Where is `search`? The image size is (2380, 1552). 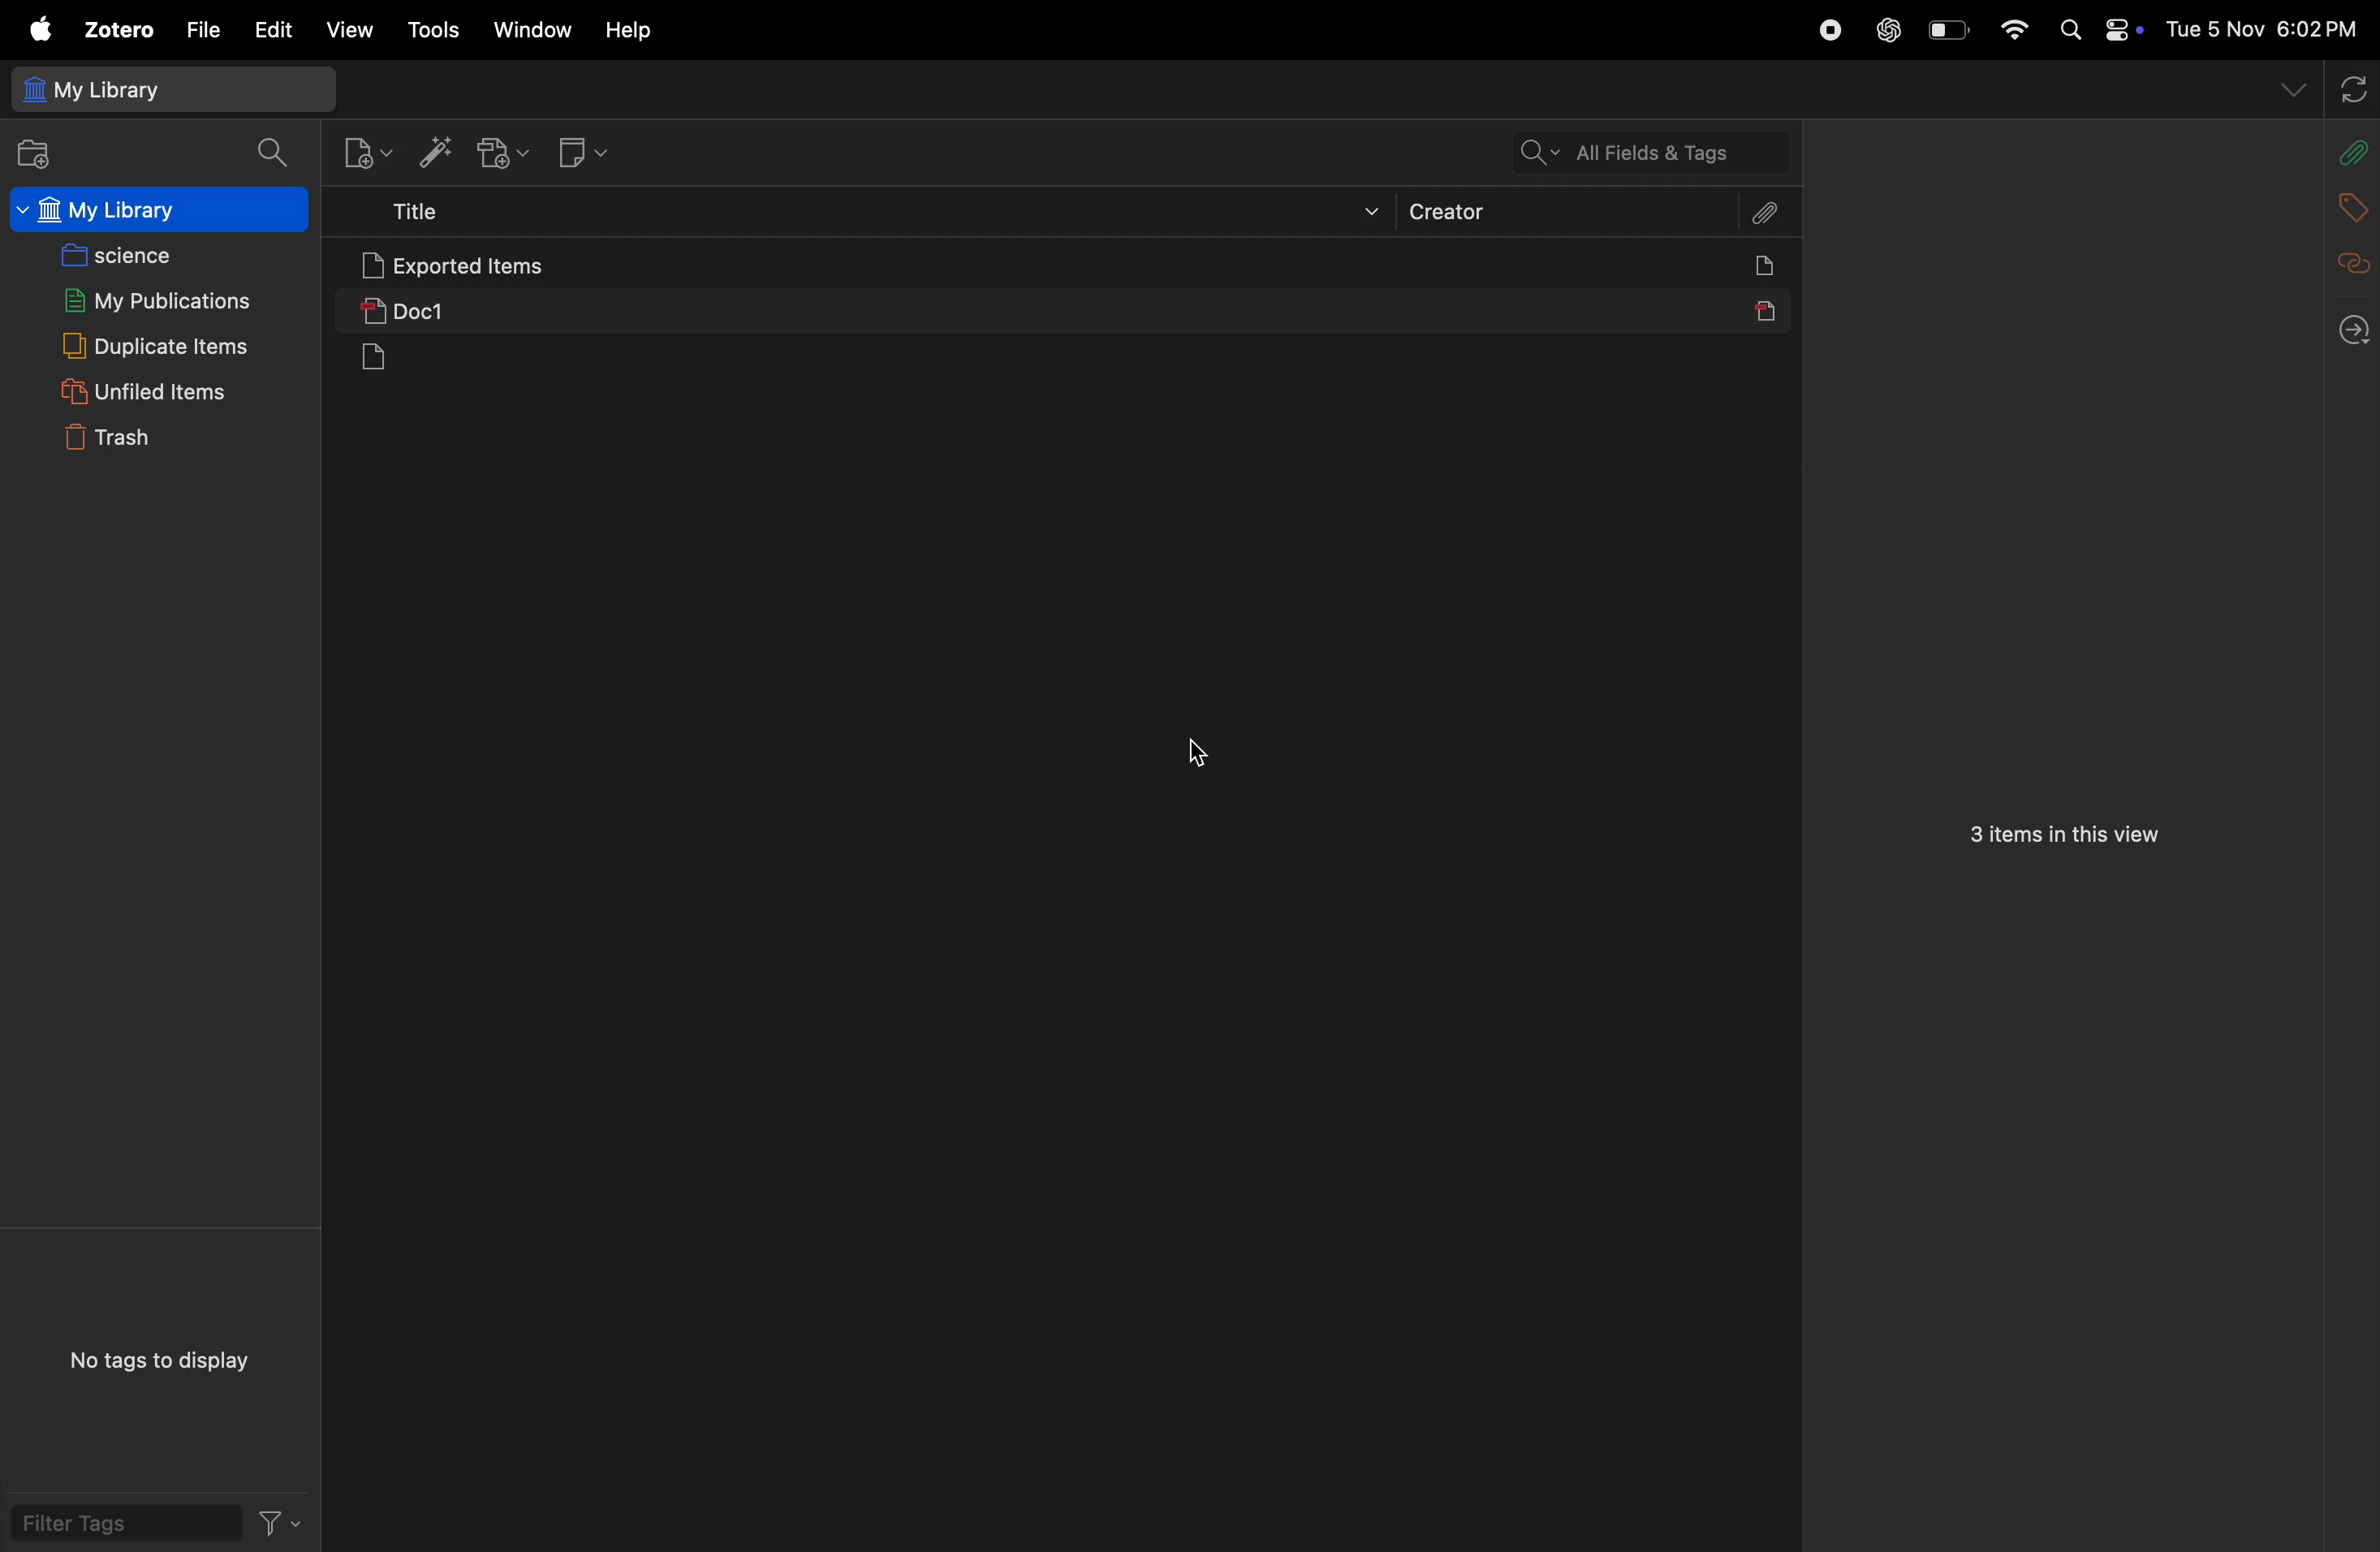
search is located at coordinates (268, 156).